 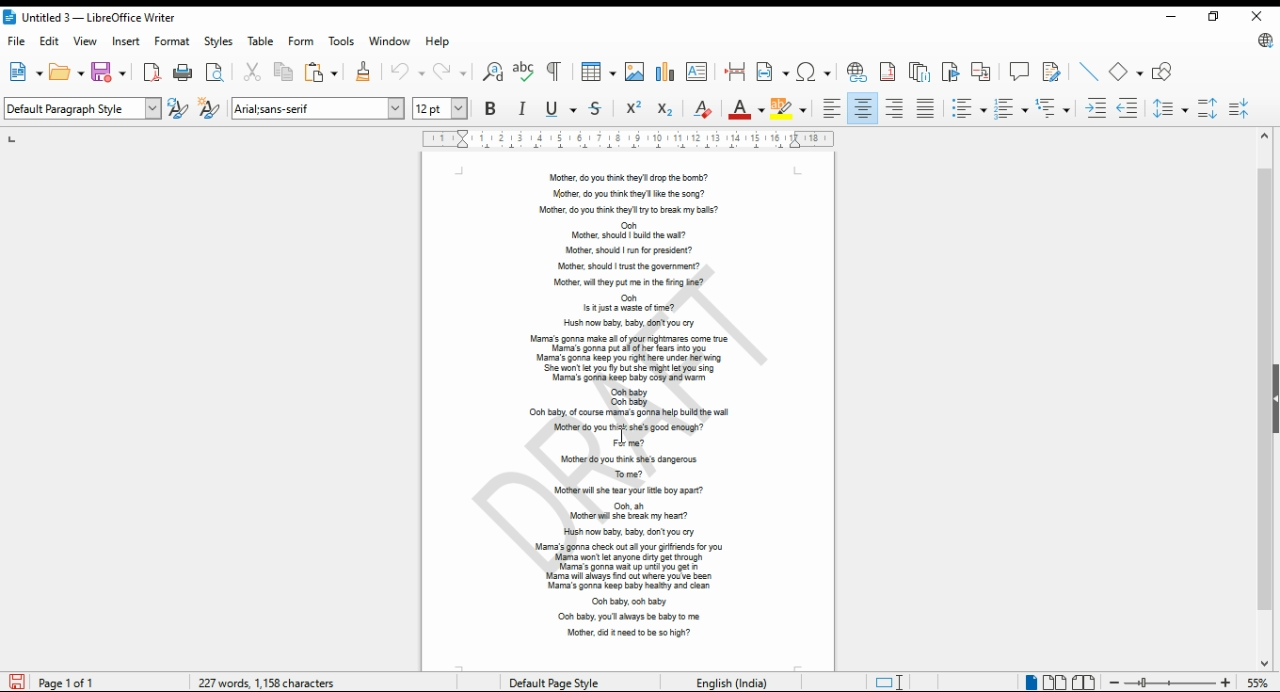 What do you see at coordinates (665, 110) in the screenshot?
I see `subscript` at bounding box center [665, 110].